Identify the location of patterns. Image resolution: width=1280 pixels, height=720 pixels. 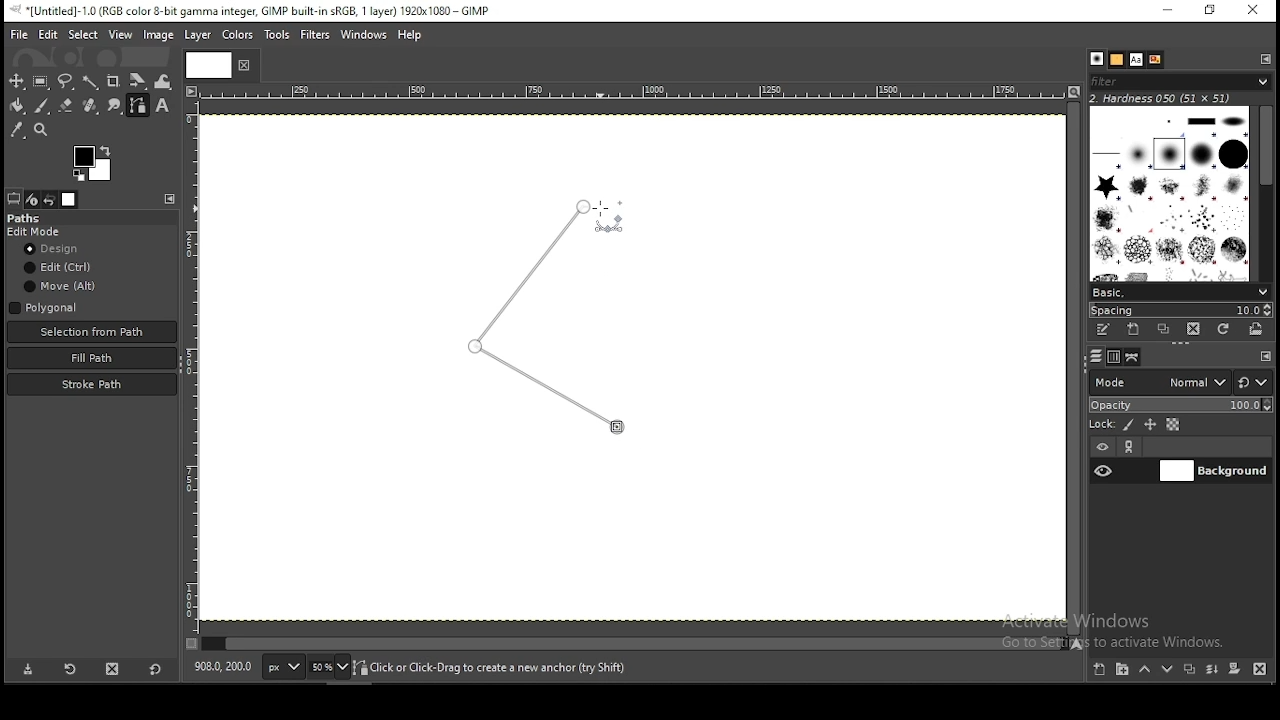
(1117, 60).